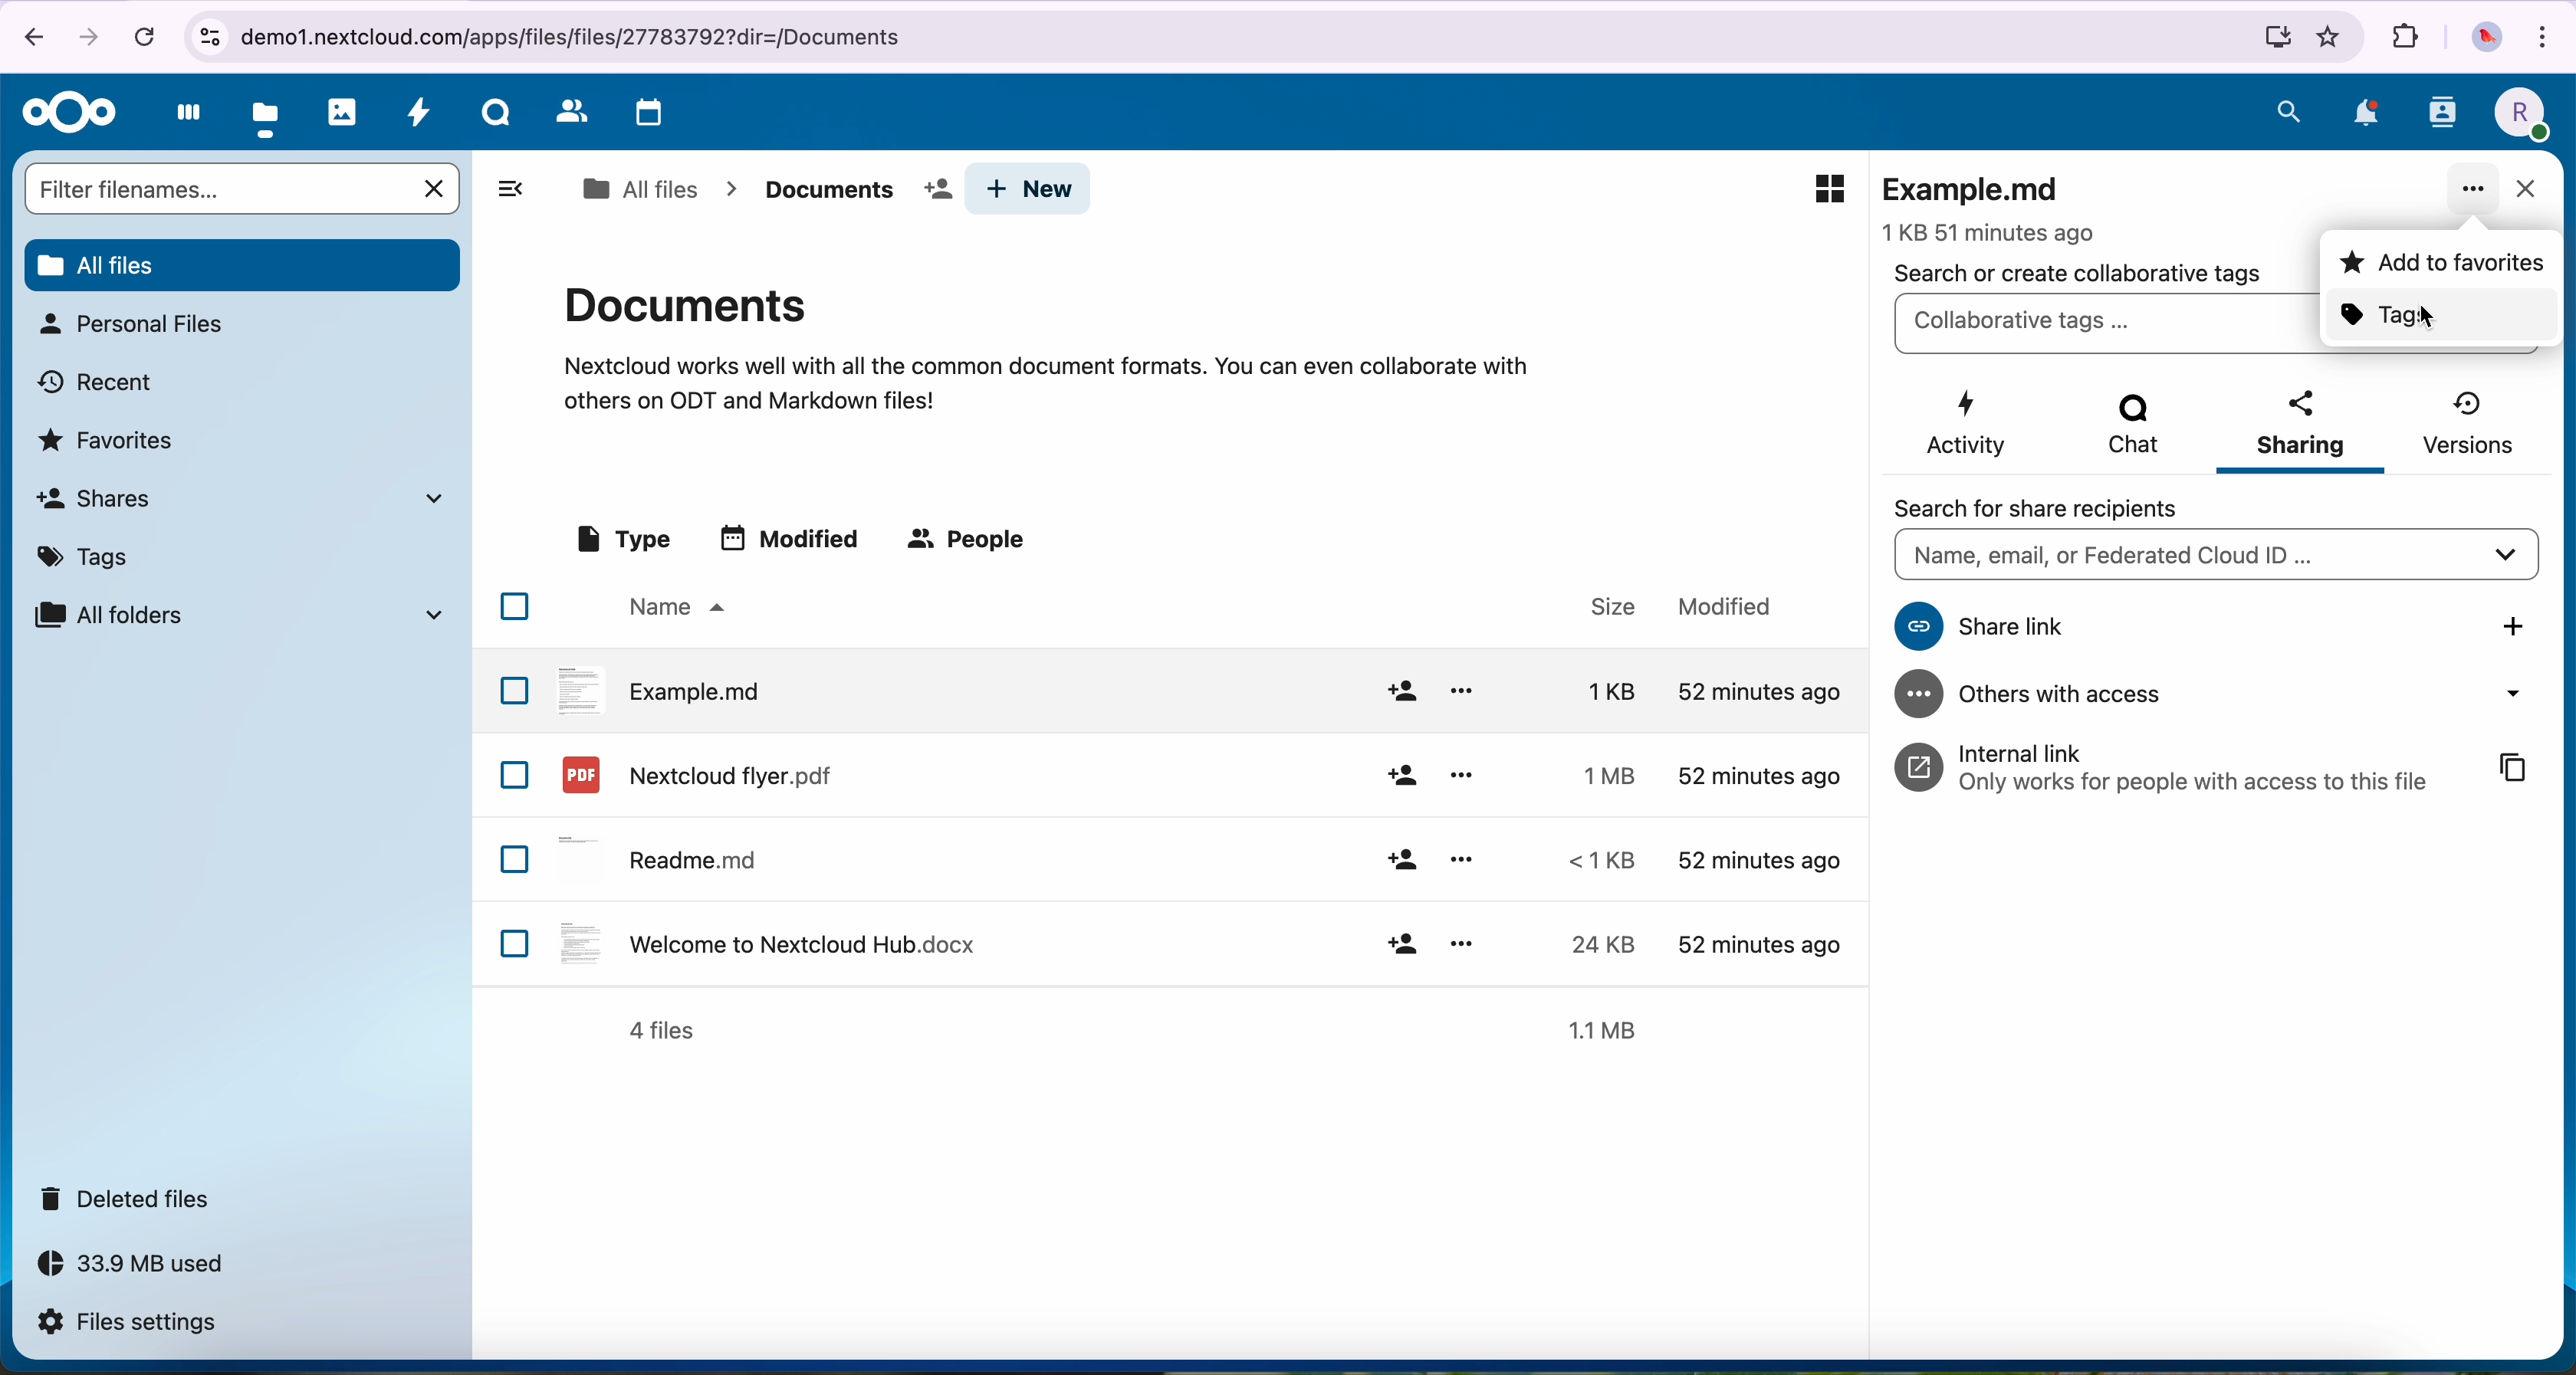  Describe the element at coordinates (1462, 774) in the screenshot. I see `options` at that location.